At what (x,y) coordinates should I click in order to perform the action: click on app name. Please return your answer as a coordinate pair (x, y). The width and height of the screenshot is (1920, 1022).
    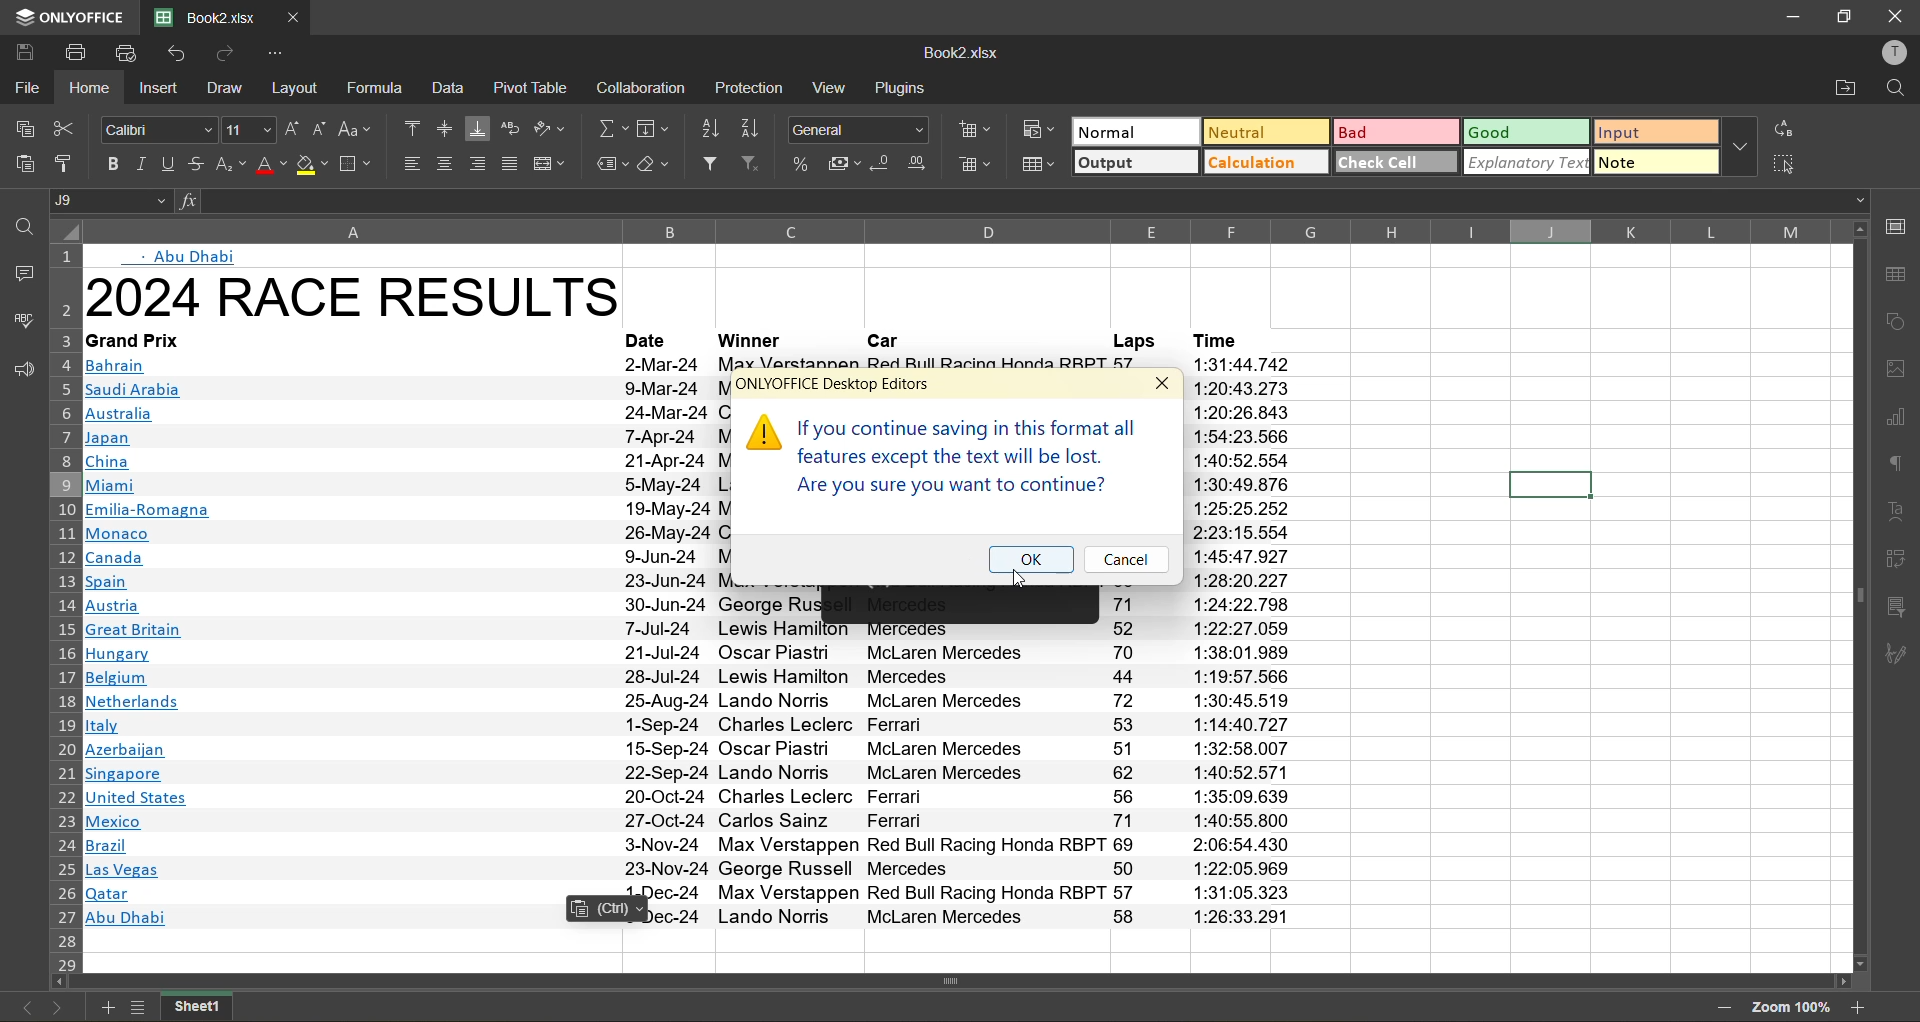
    Looking at the image, I should click on (61, 17).